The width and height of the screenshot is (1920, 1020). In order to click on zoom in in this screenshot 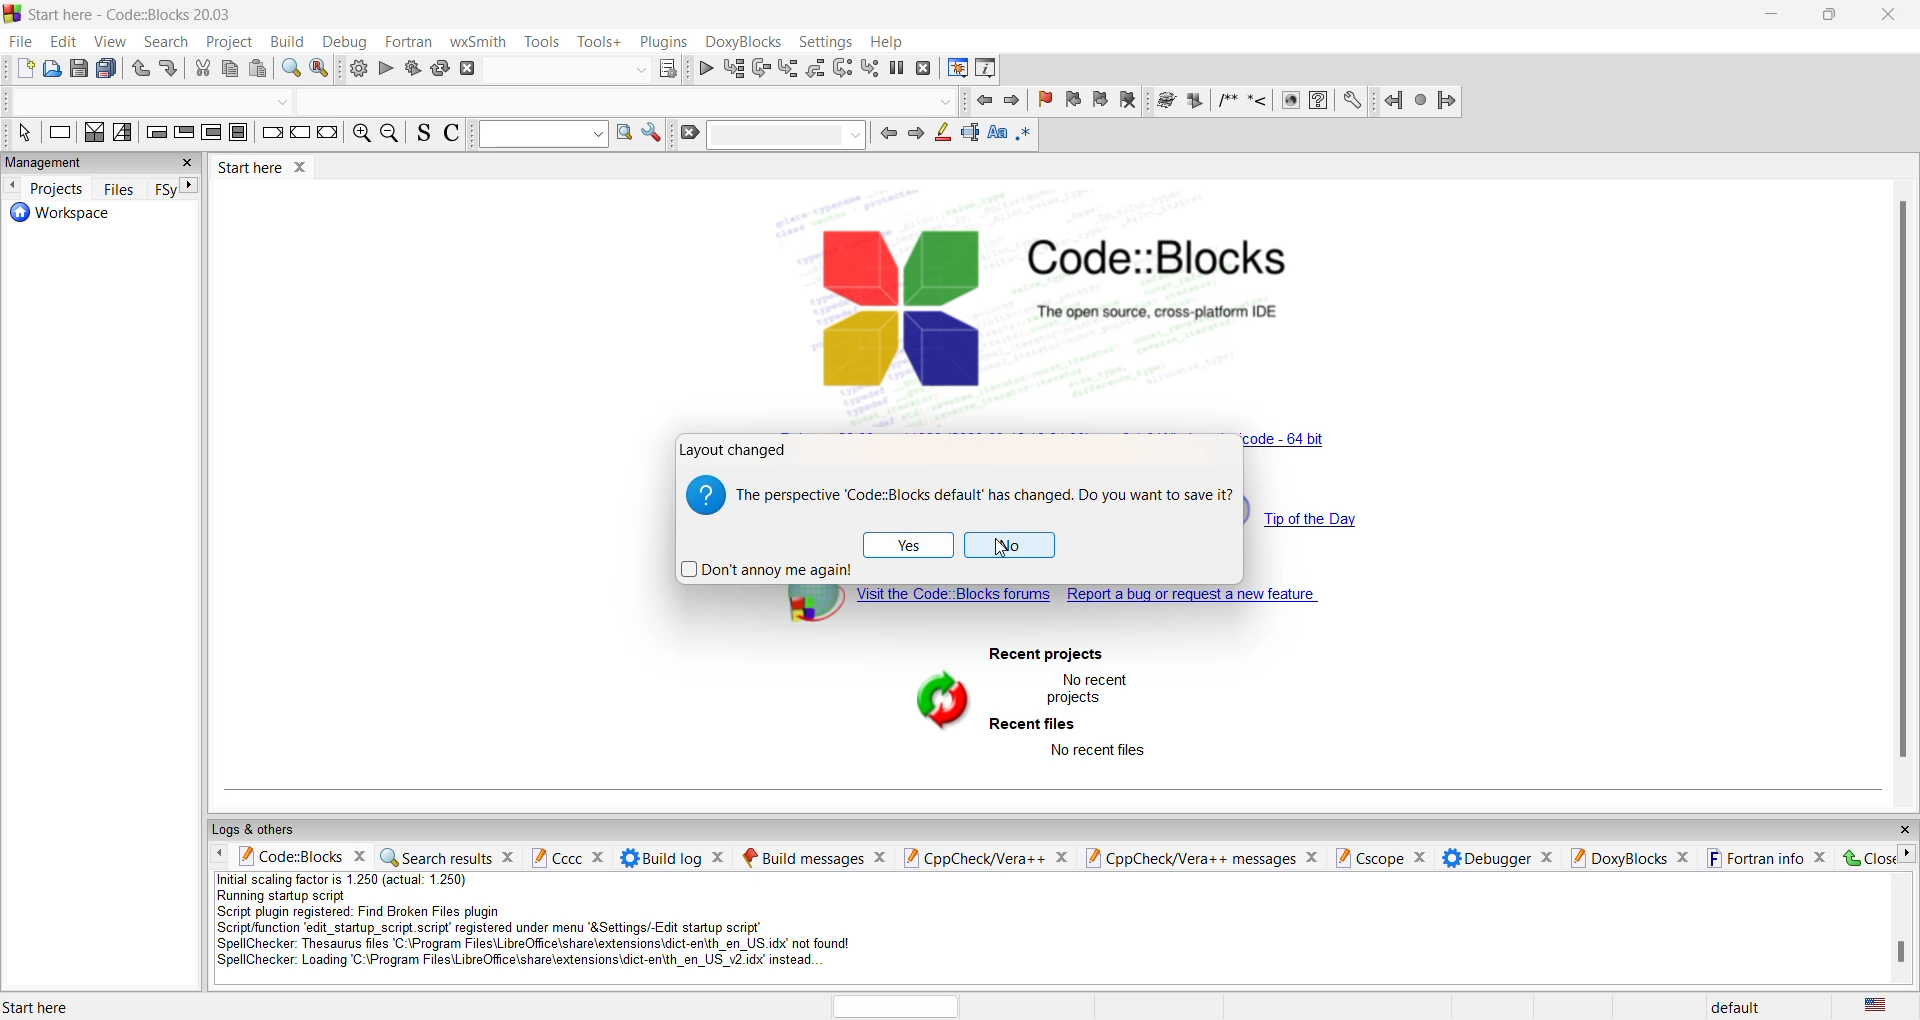, I will do `click(363, 136)`.